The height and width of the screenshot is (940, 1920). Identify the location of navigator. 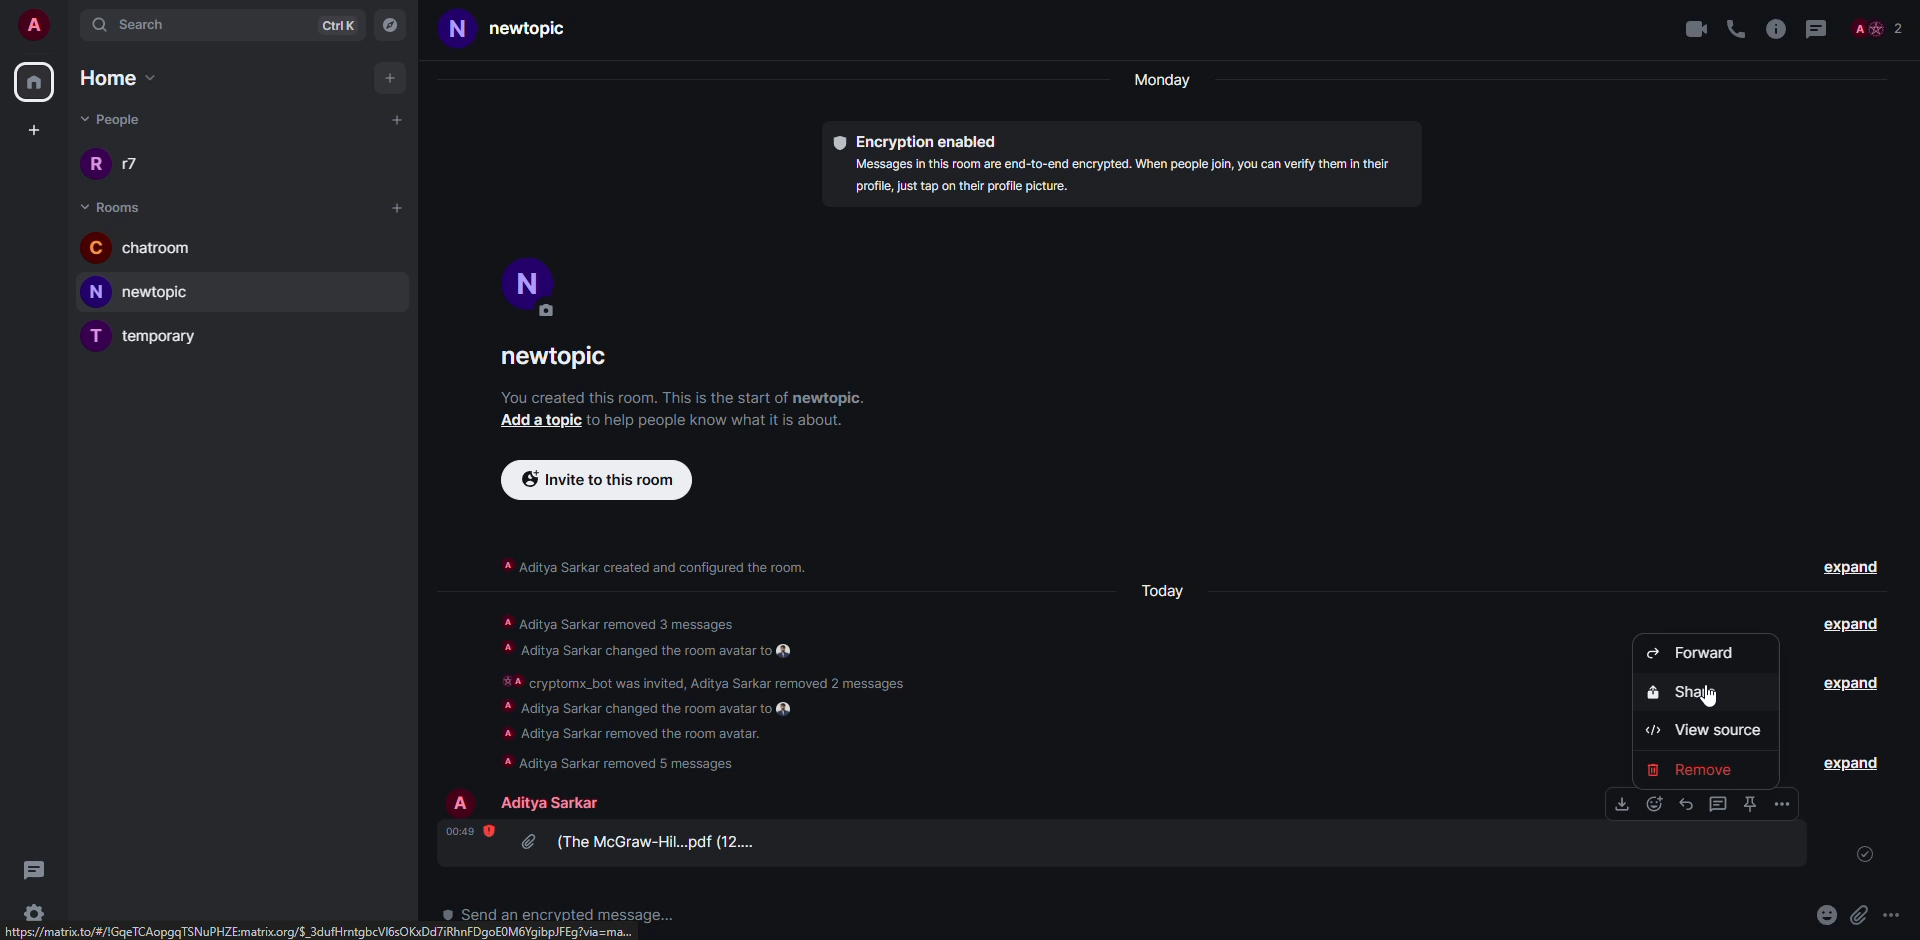
(390, 23).